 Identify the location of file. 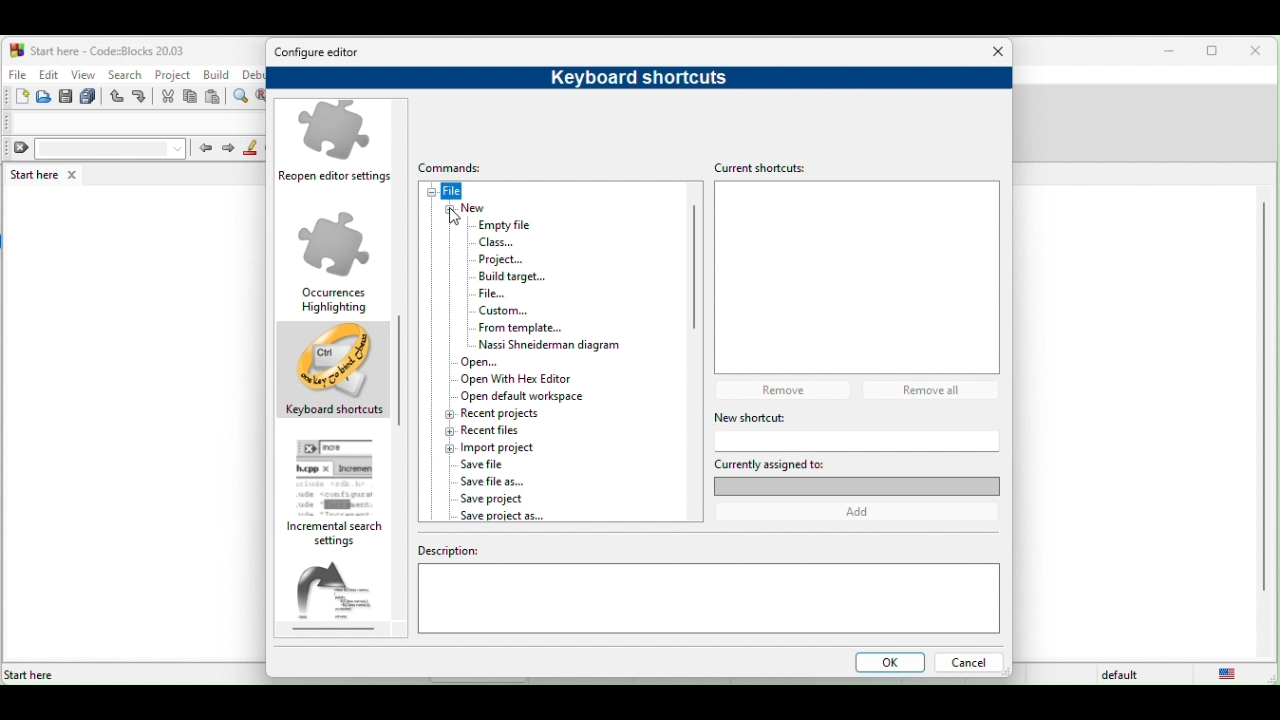
(505, 294).